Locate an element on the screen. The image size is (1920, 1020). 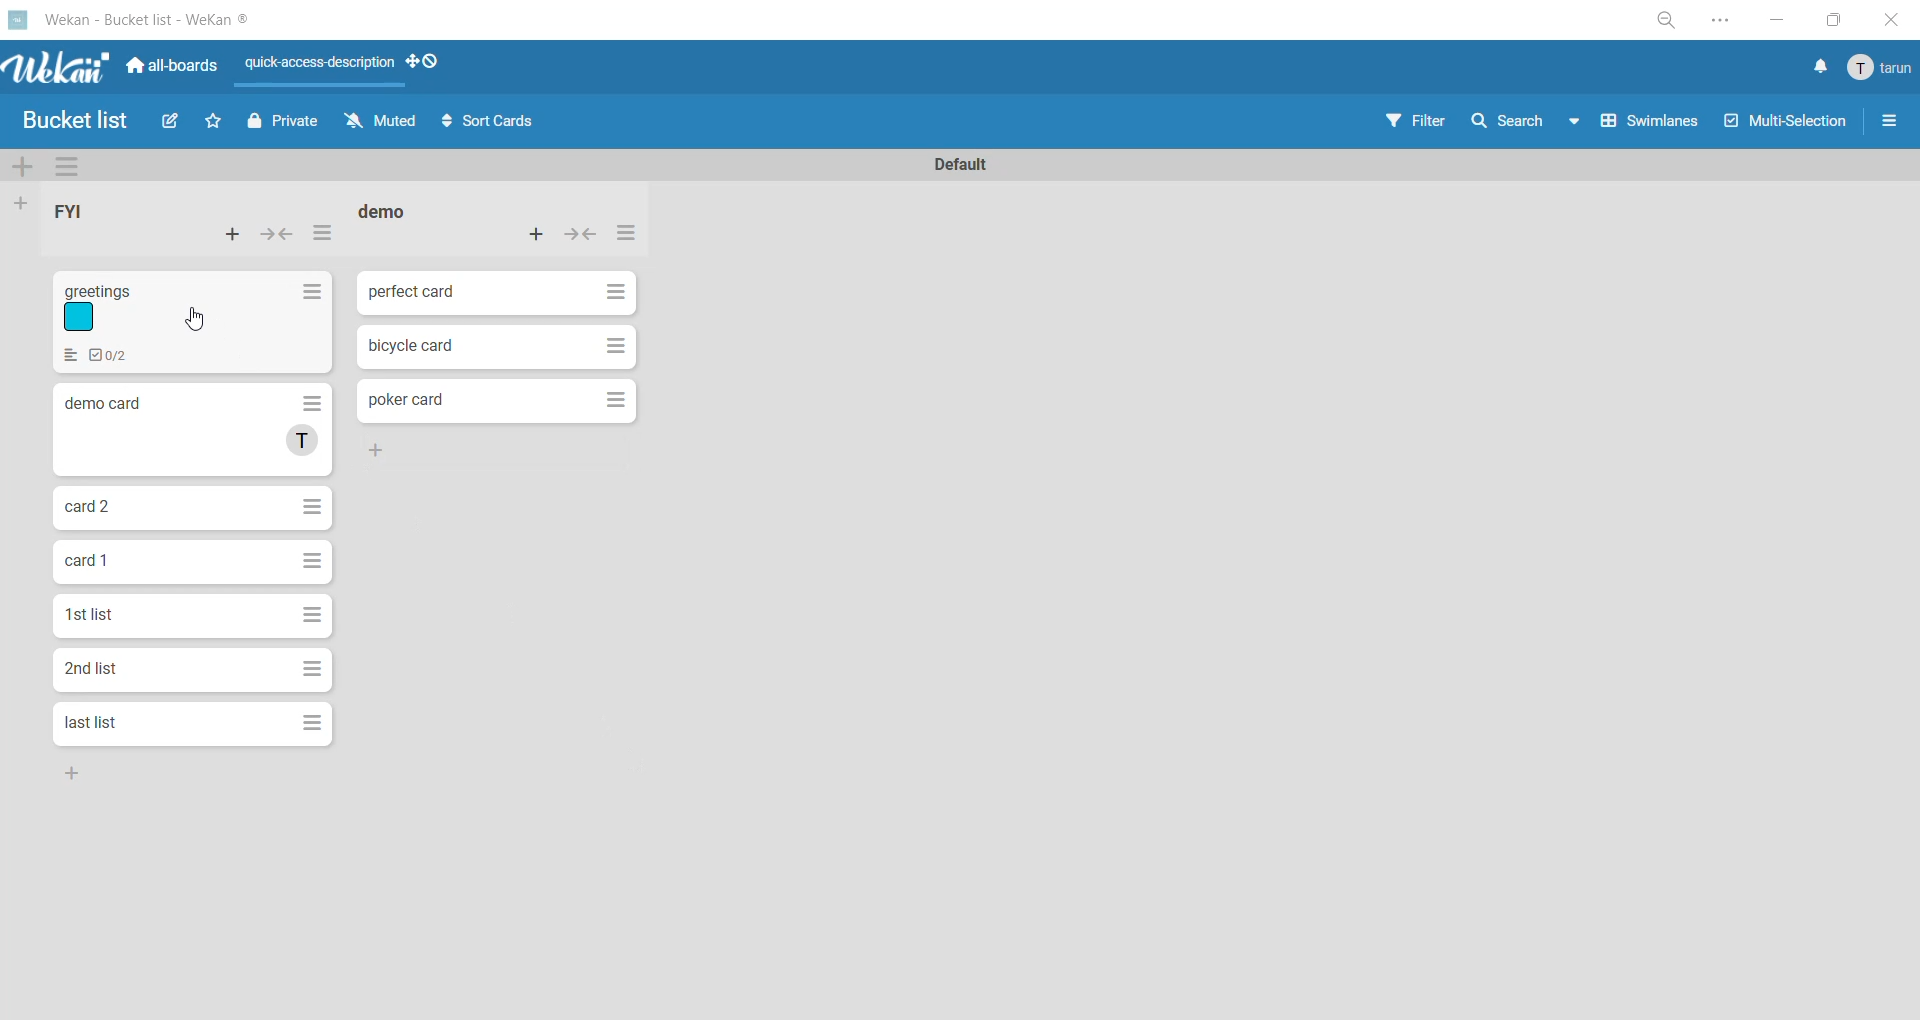
search is located at coordinates (1507, 124).